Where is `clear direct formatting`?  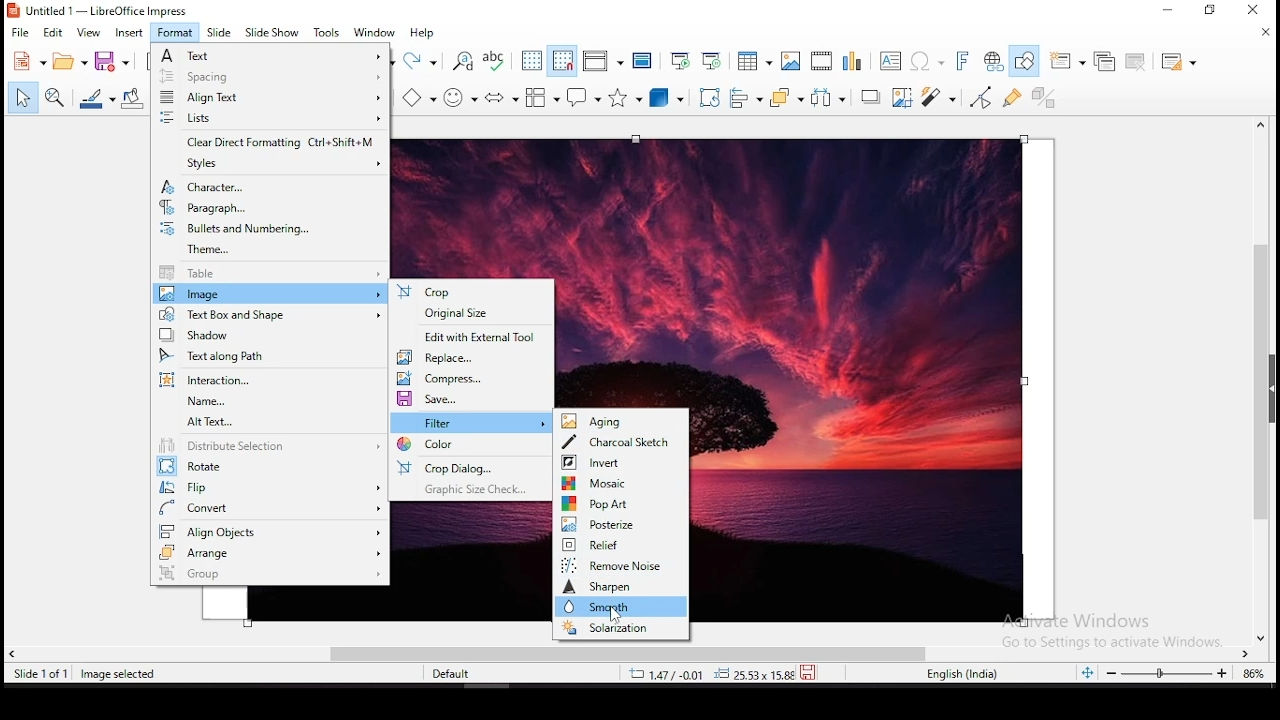
clear direct formatting is located at coordinates (268, 143).